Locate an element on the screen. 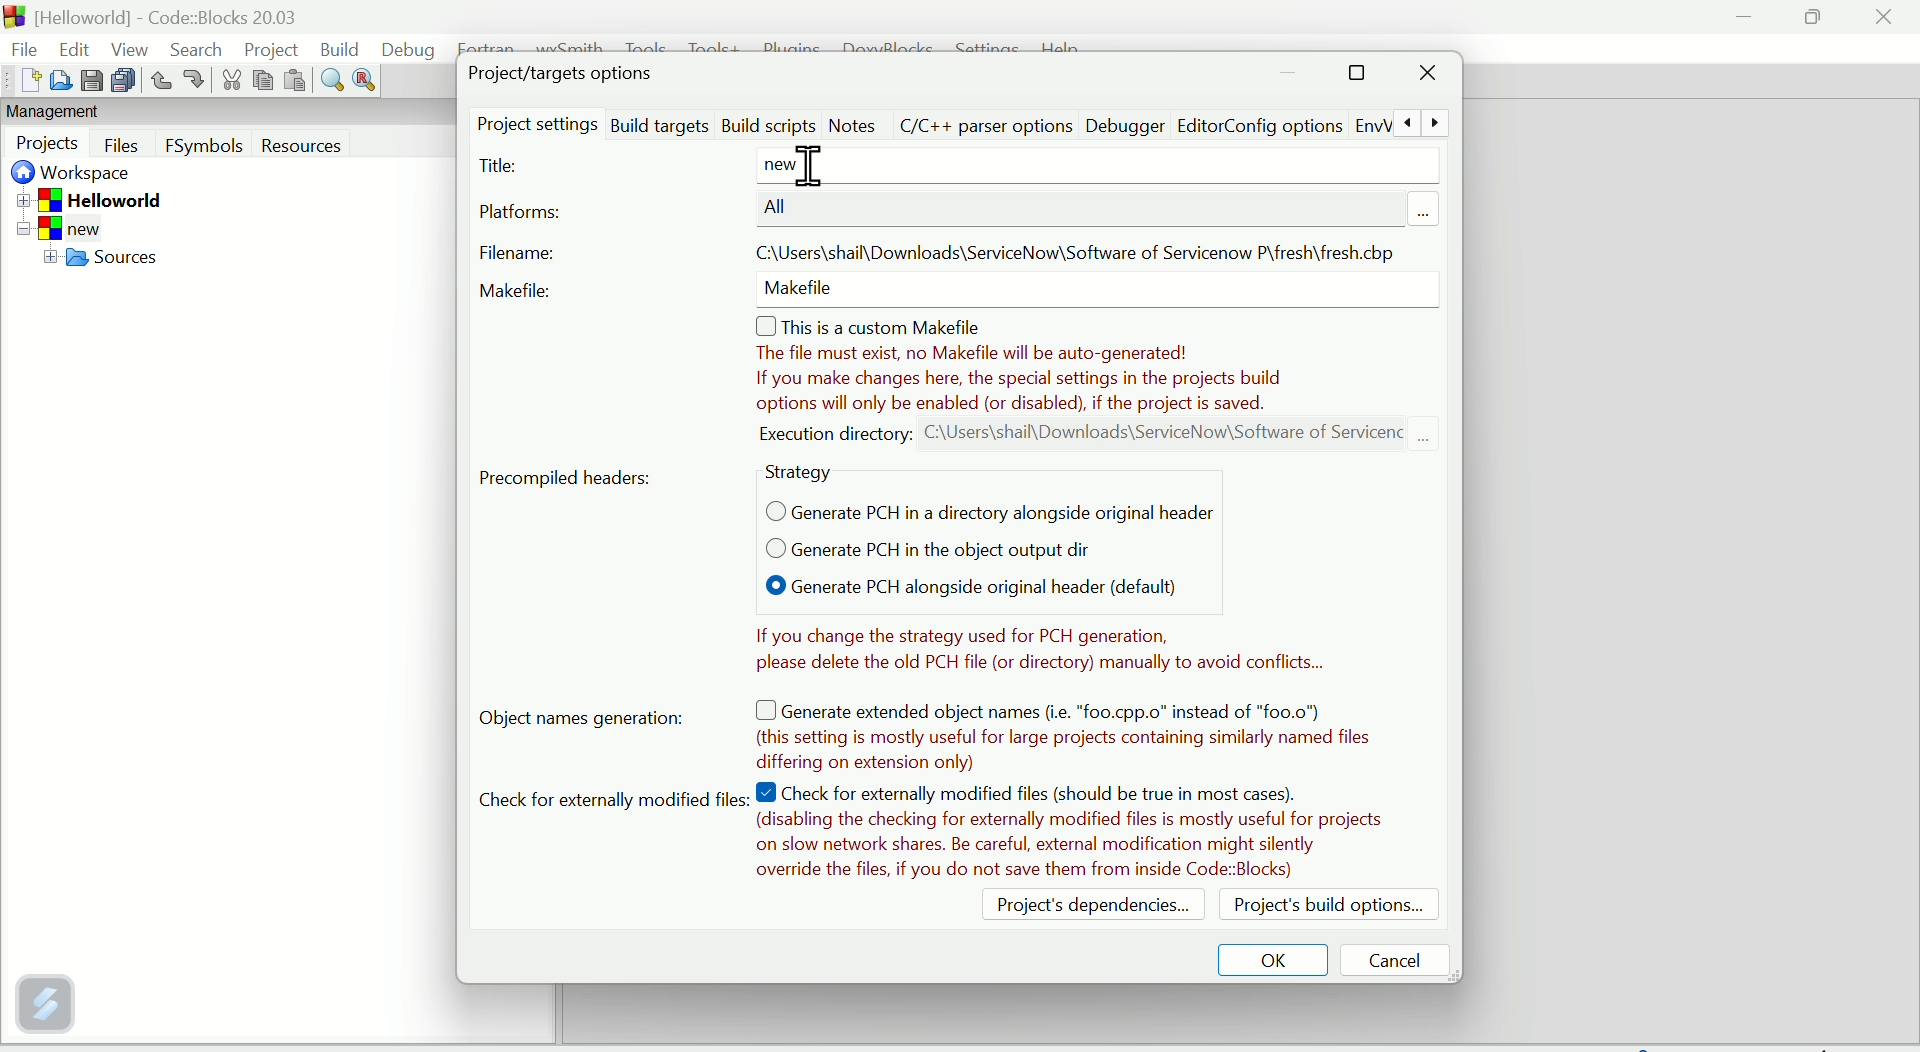 Image resolution: width=1920 pixels, height=1052 pixels. All is located at coordinates (781, 207).